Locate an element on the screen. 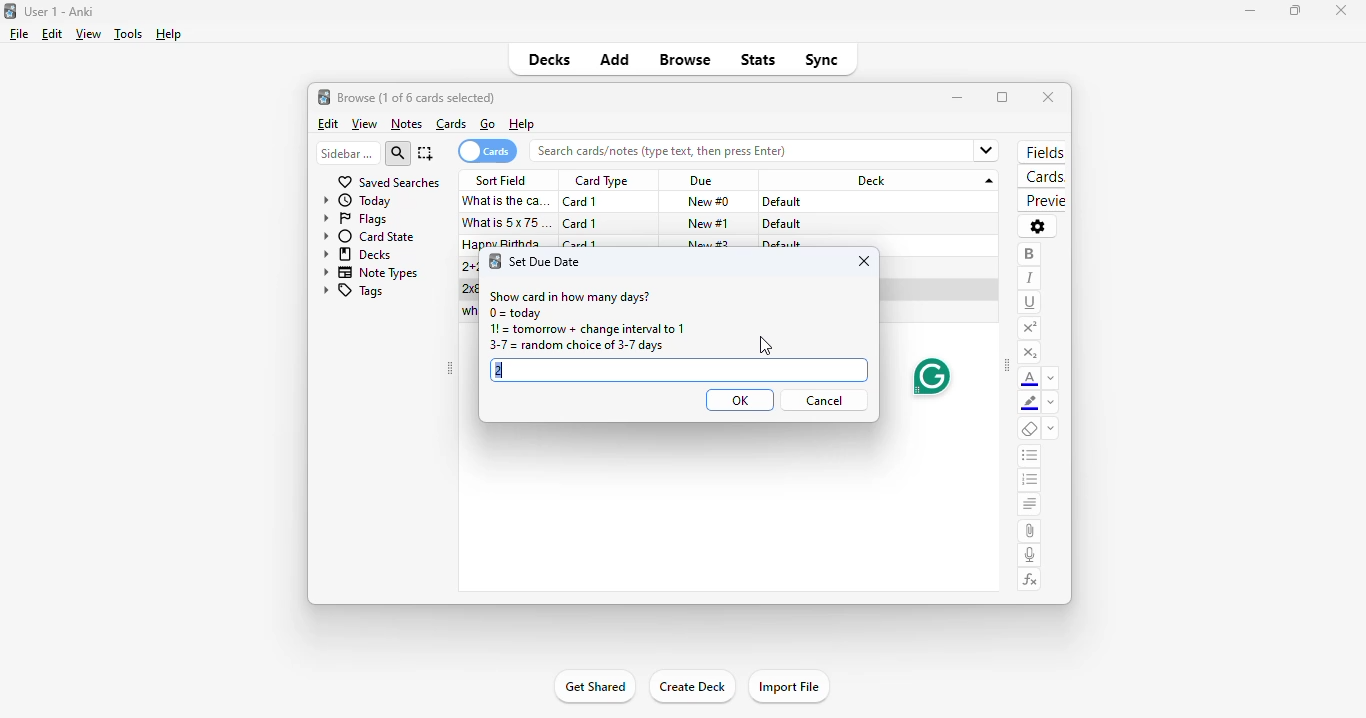 Image resolution: width=1366 pixels, height=718 pixels. maximize is located at coordinates (1002, 97).